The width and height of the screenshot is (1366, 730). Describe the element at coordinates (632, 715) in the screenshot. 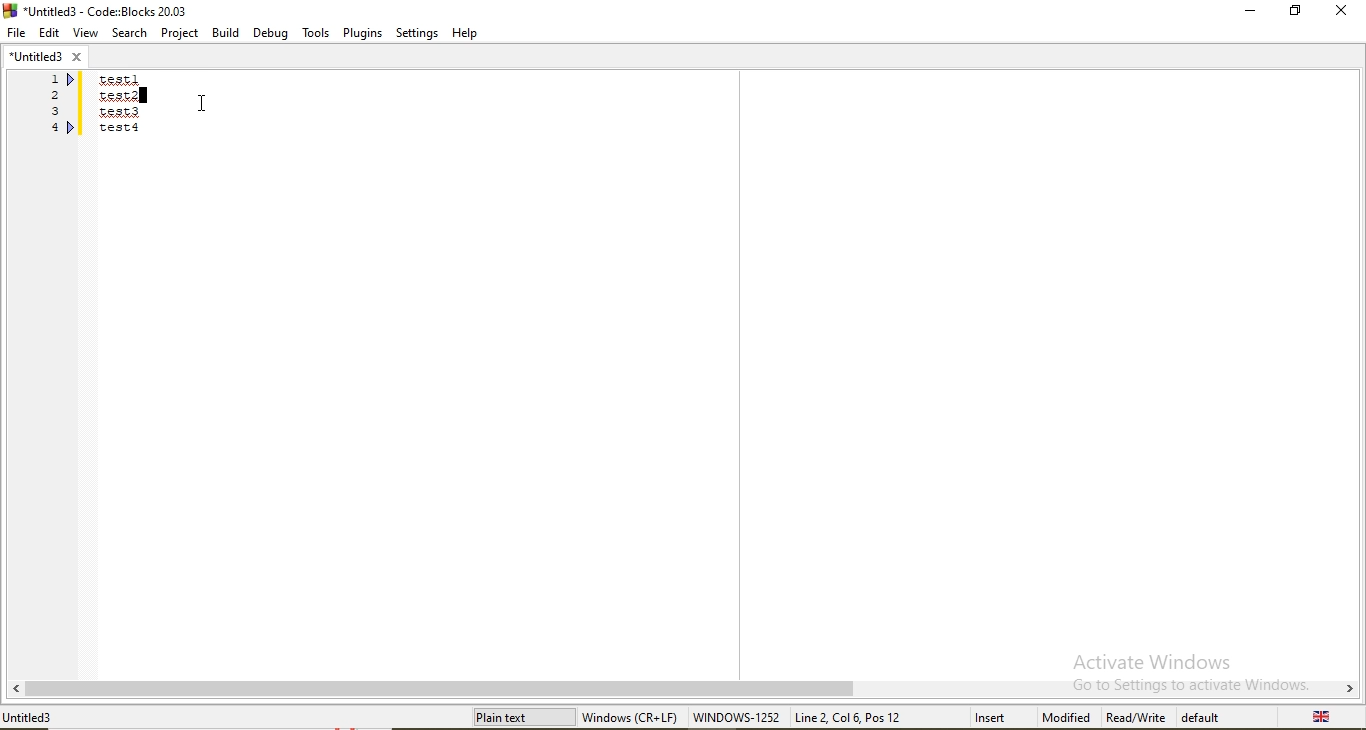

I see `Windows(CR+LF)` at that location.